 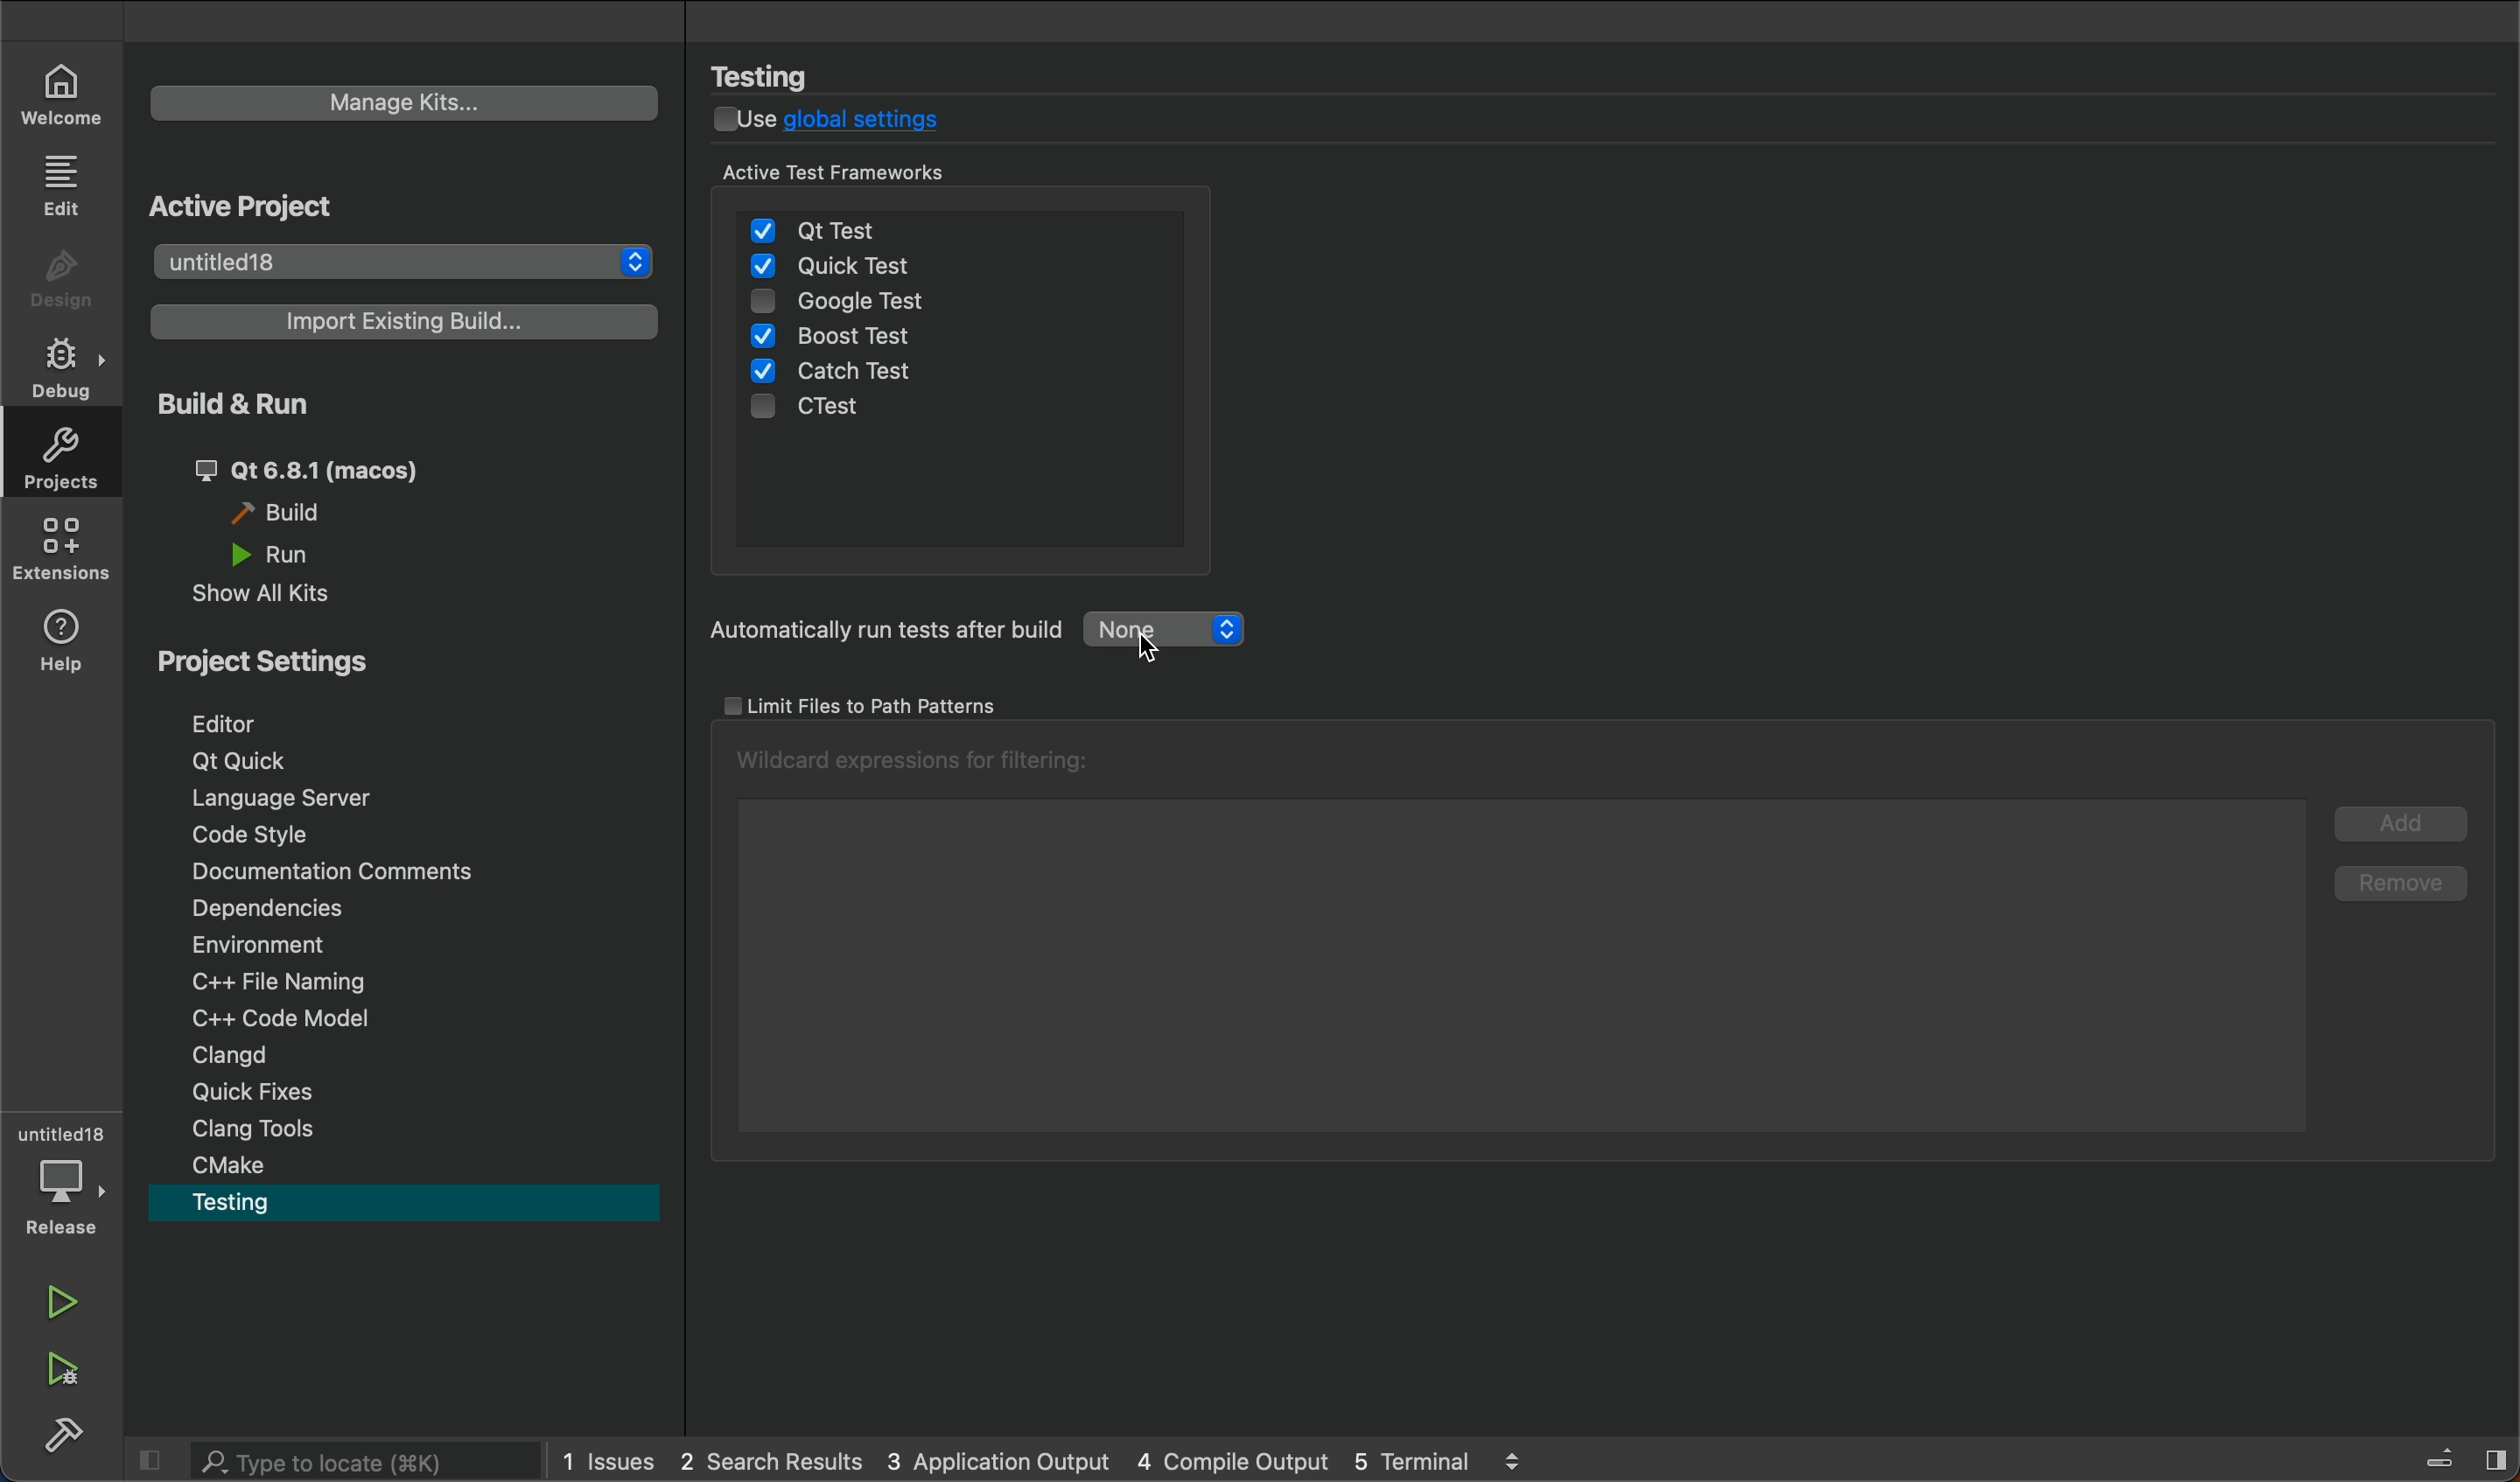 What do you see at coordinates (235, 1164) in the screenshot?
I see `cmake` at bounding box center [235, 1164].